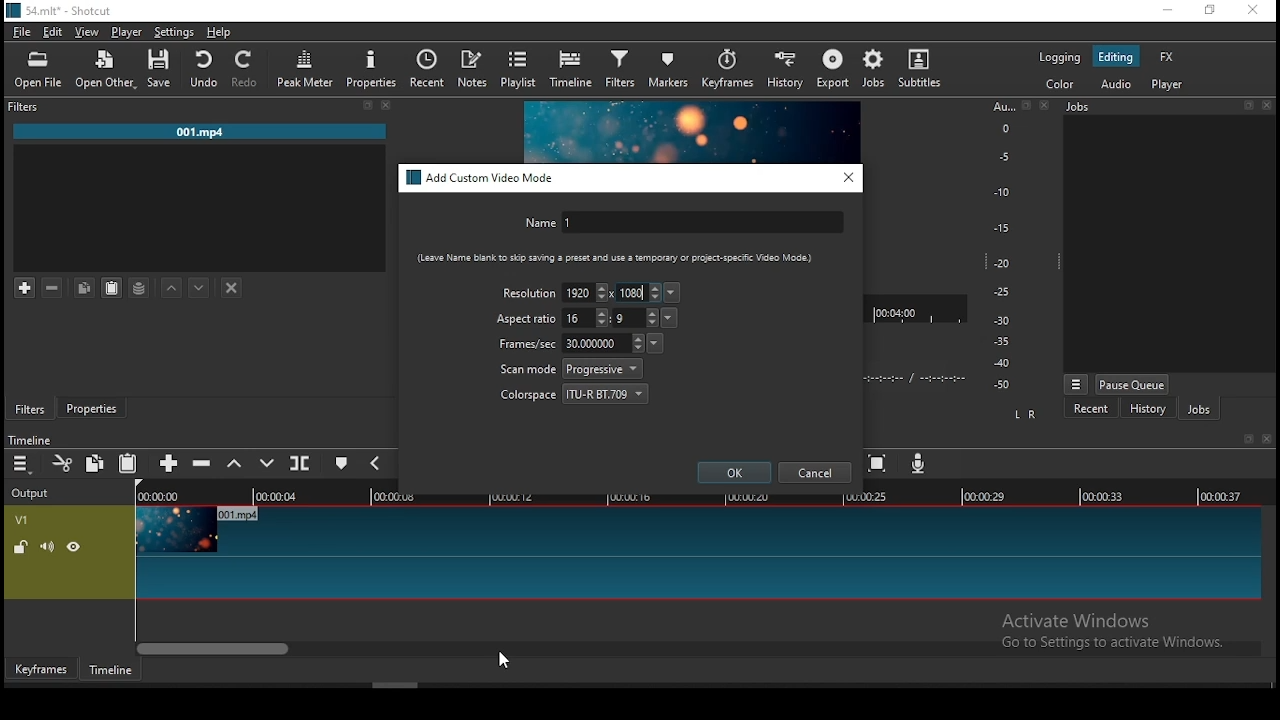  What do you see at coordinates (571, 369) in the screenshot?
I see `scan mode` at bounding box center [571, 369].